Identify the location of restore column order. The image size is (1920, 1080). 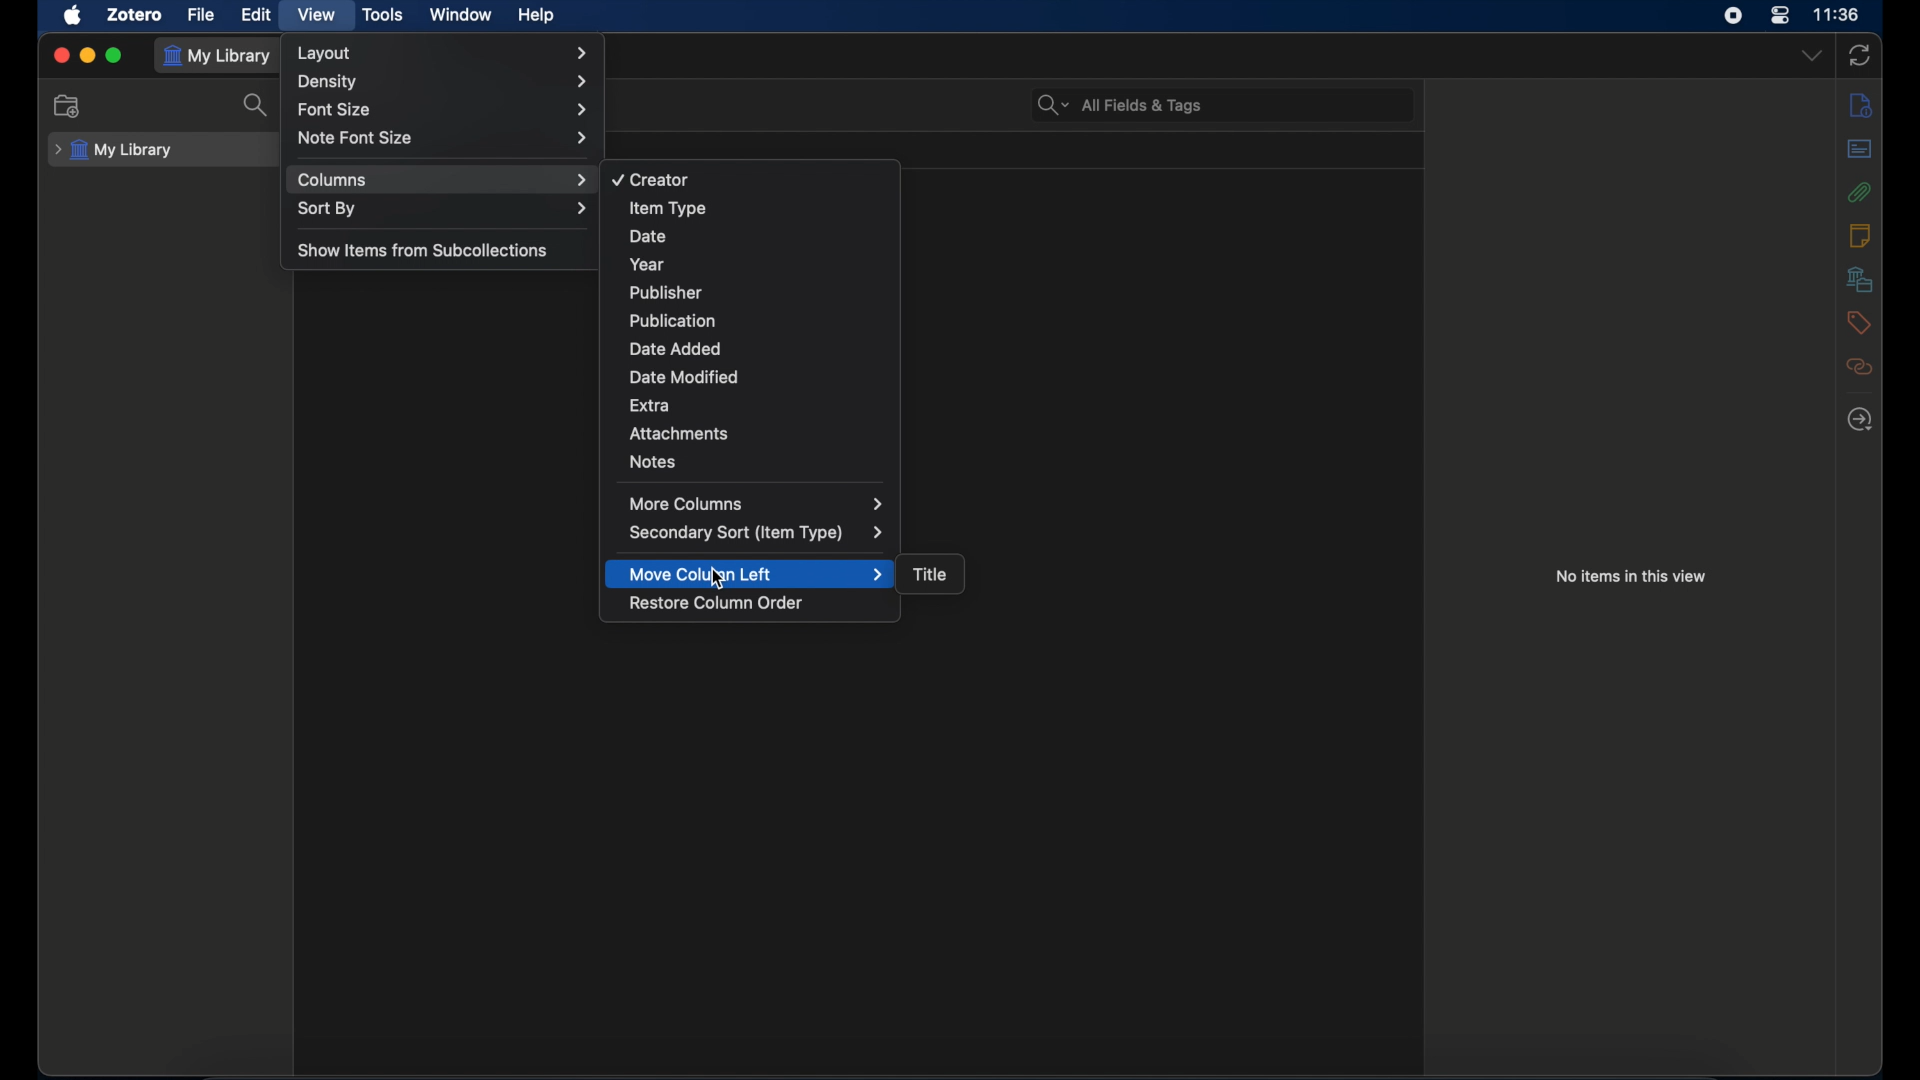
(716, 603).